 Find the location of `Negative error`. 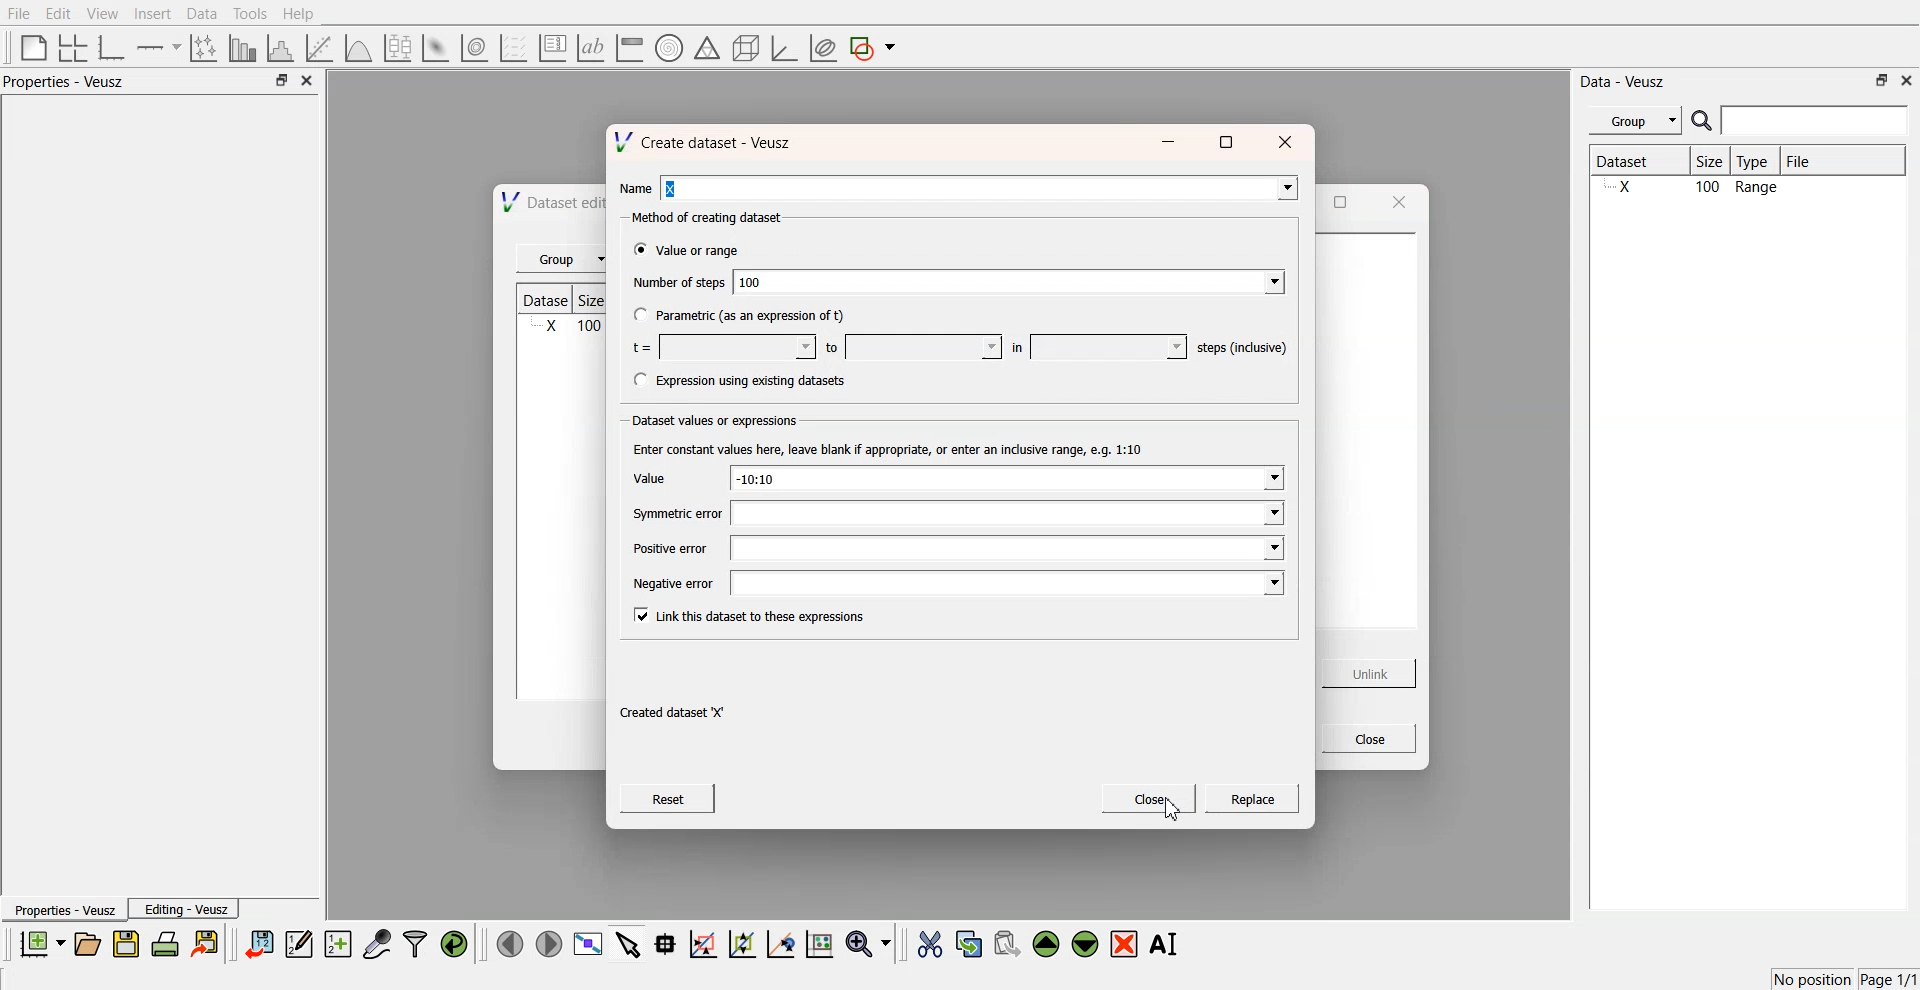

Negative error is located at coordinates (678, 586).